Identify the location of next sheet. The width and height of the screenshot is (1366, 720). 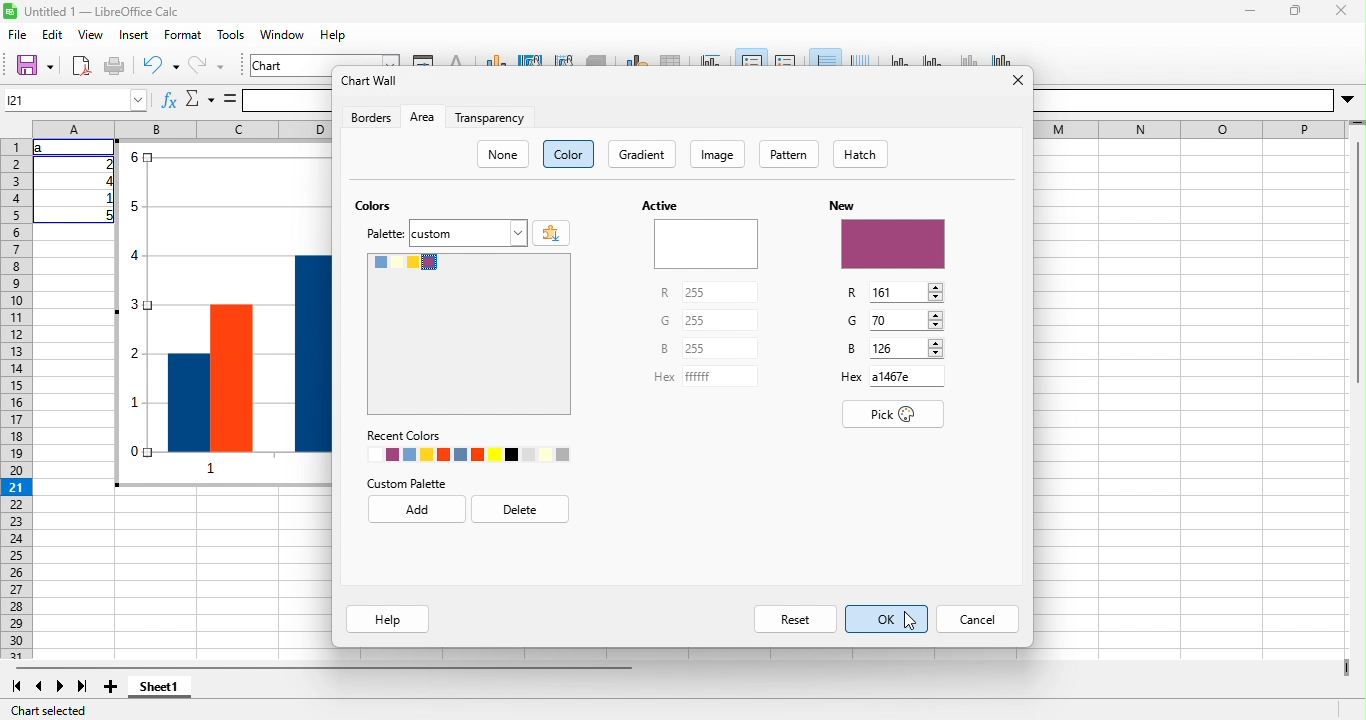
(60, 686).